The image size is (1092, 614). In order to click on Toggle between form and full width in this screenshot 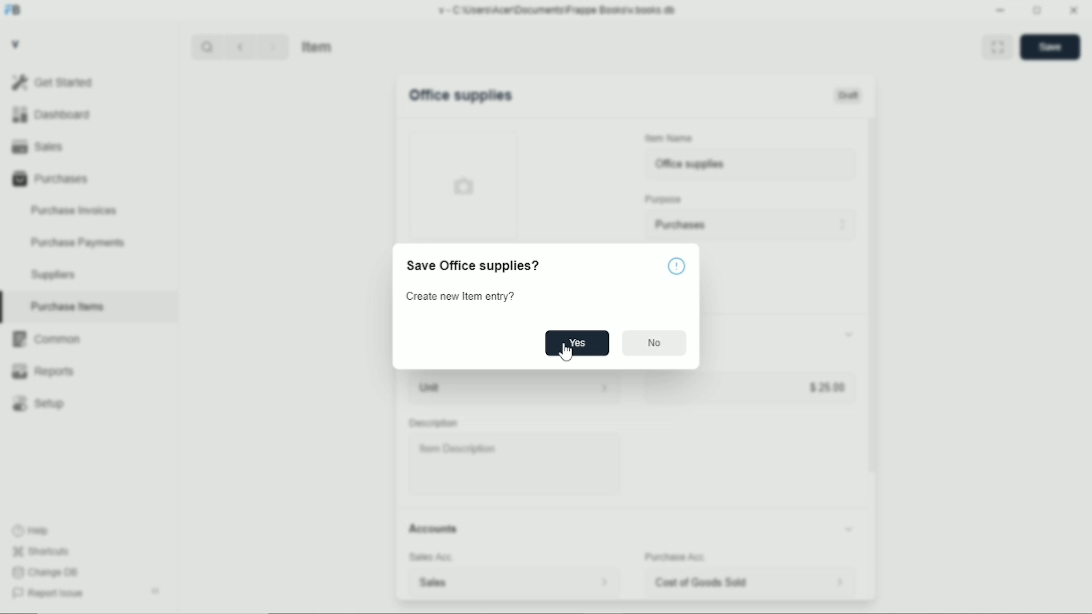, I will do `click(1038, 11)`.